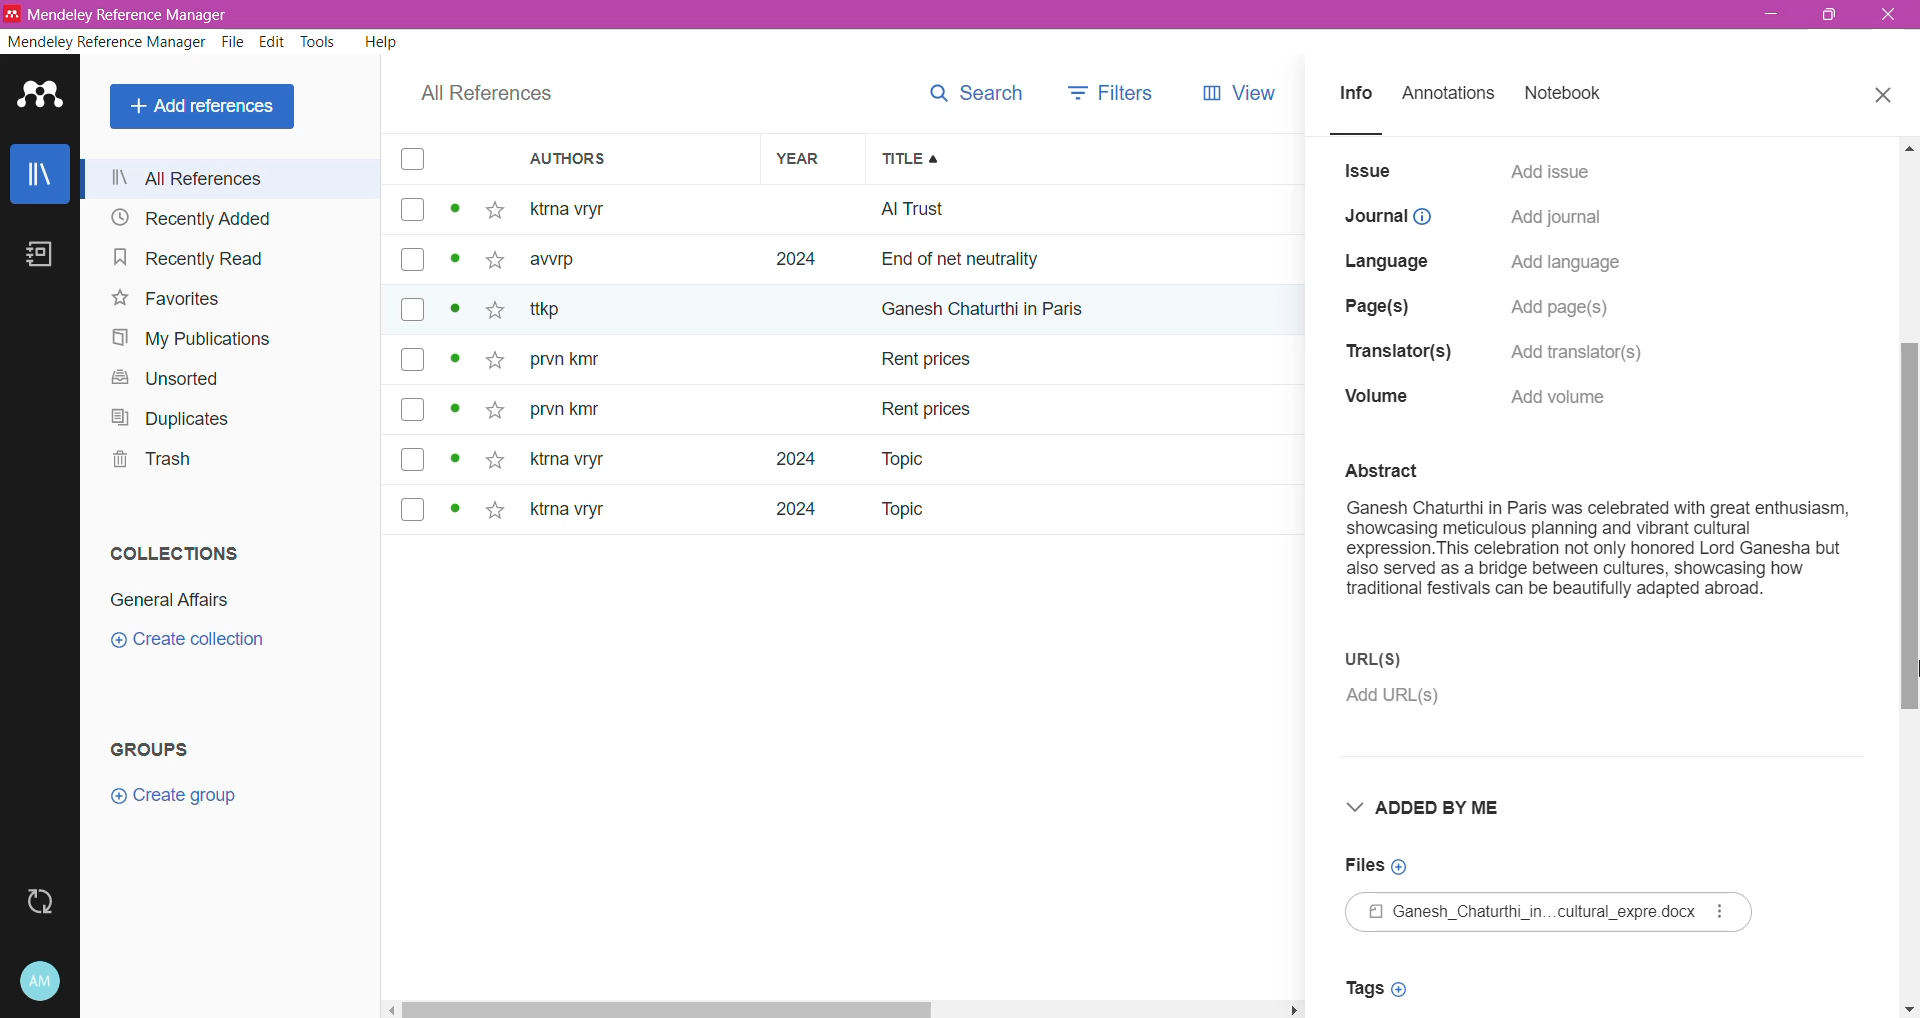  I want to click on Vertical Scroll Bar, so click(1908, 577).